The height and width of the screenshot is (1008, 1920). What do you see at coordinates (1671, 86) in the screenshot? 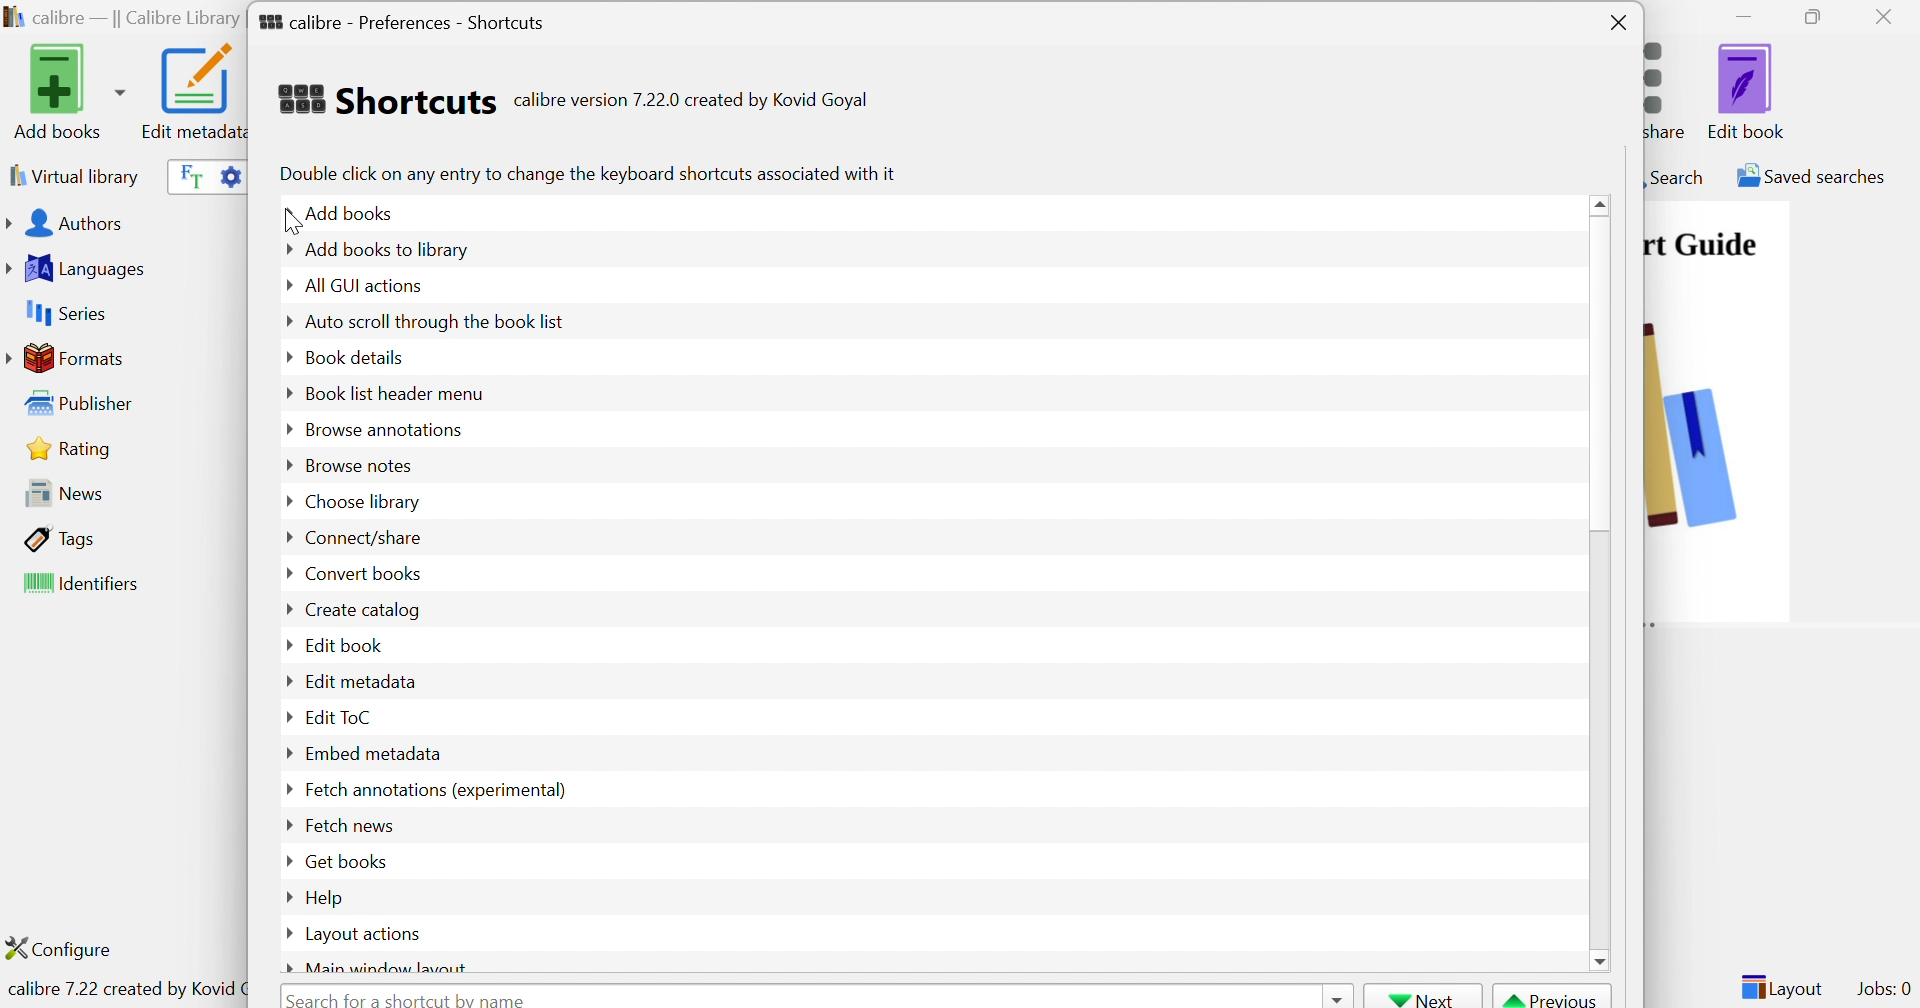
I see `Connect/share` at bounding box center [1671, 86].